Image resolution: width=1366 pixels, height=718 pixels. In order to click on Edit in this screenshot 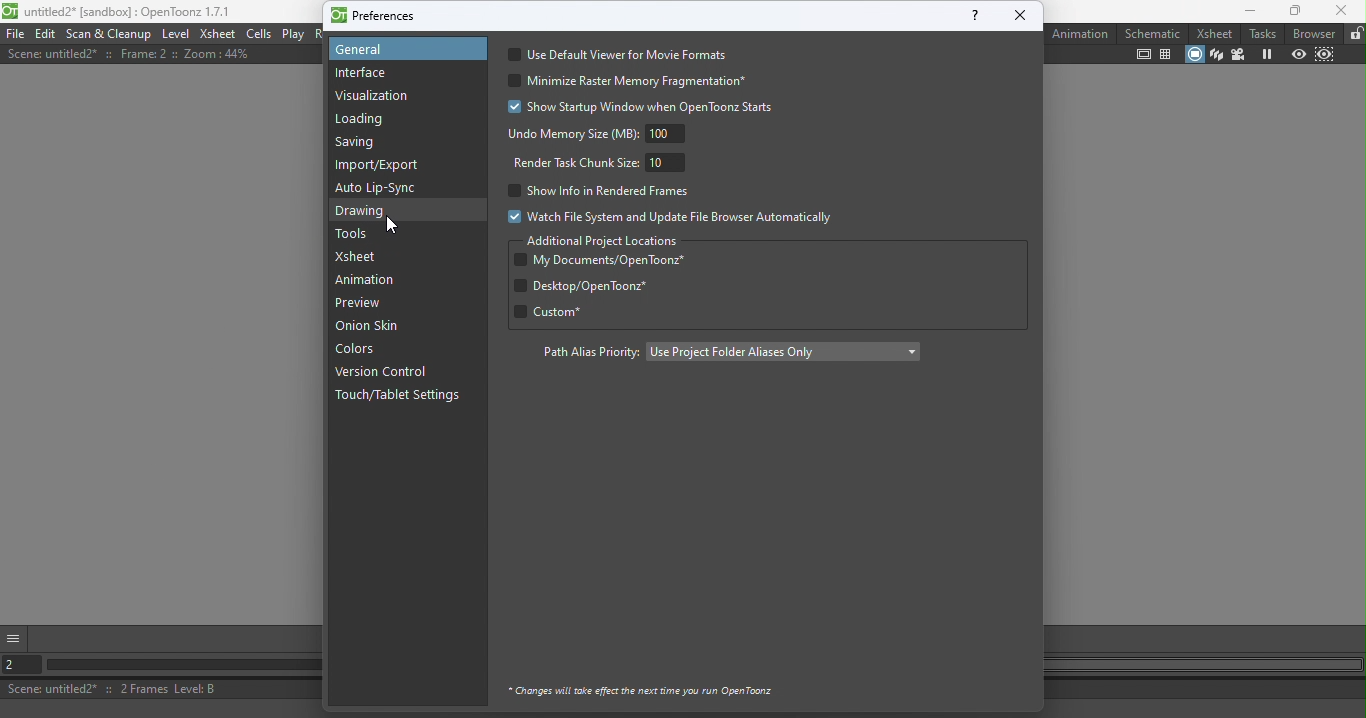, I will do `click(47, 33)`.